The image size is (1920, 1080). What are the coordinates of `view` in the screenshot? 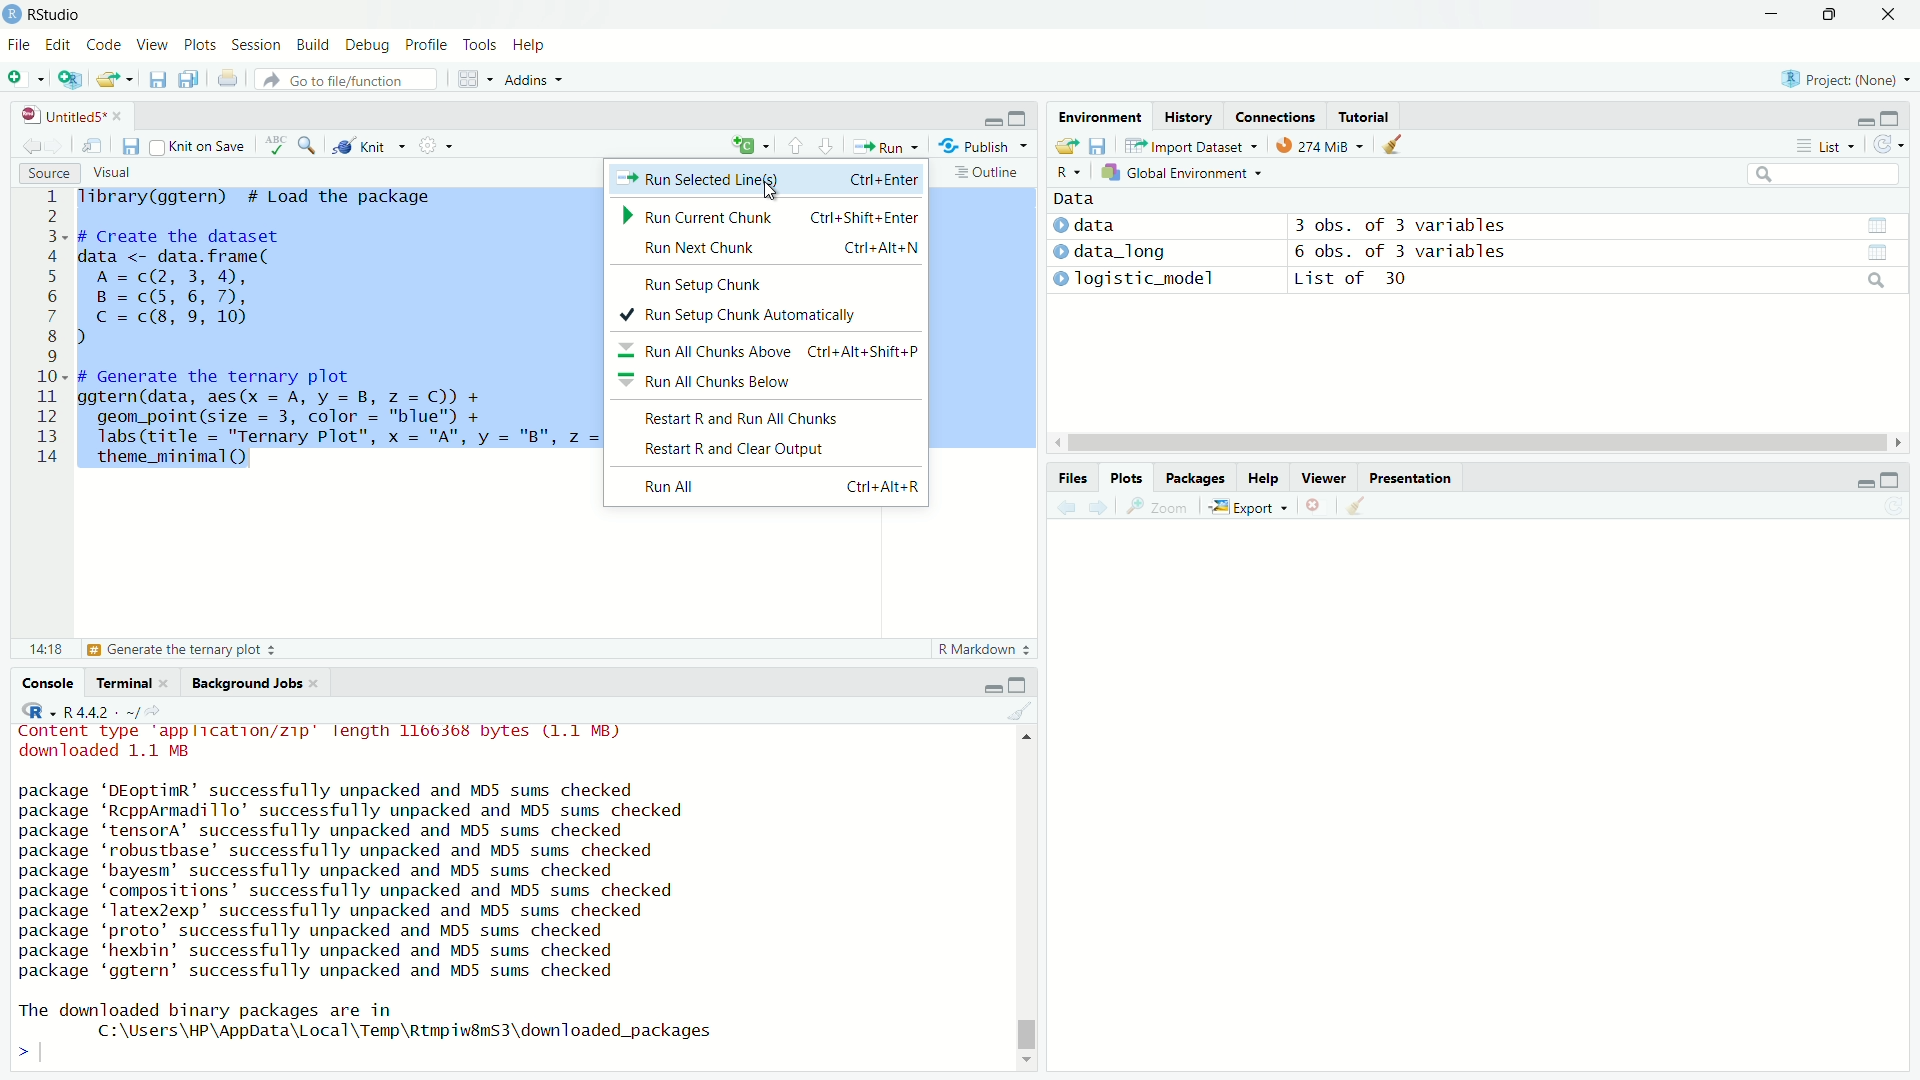 It's located at (95, 146).